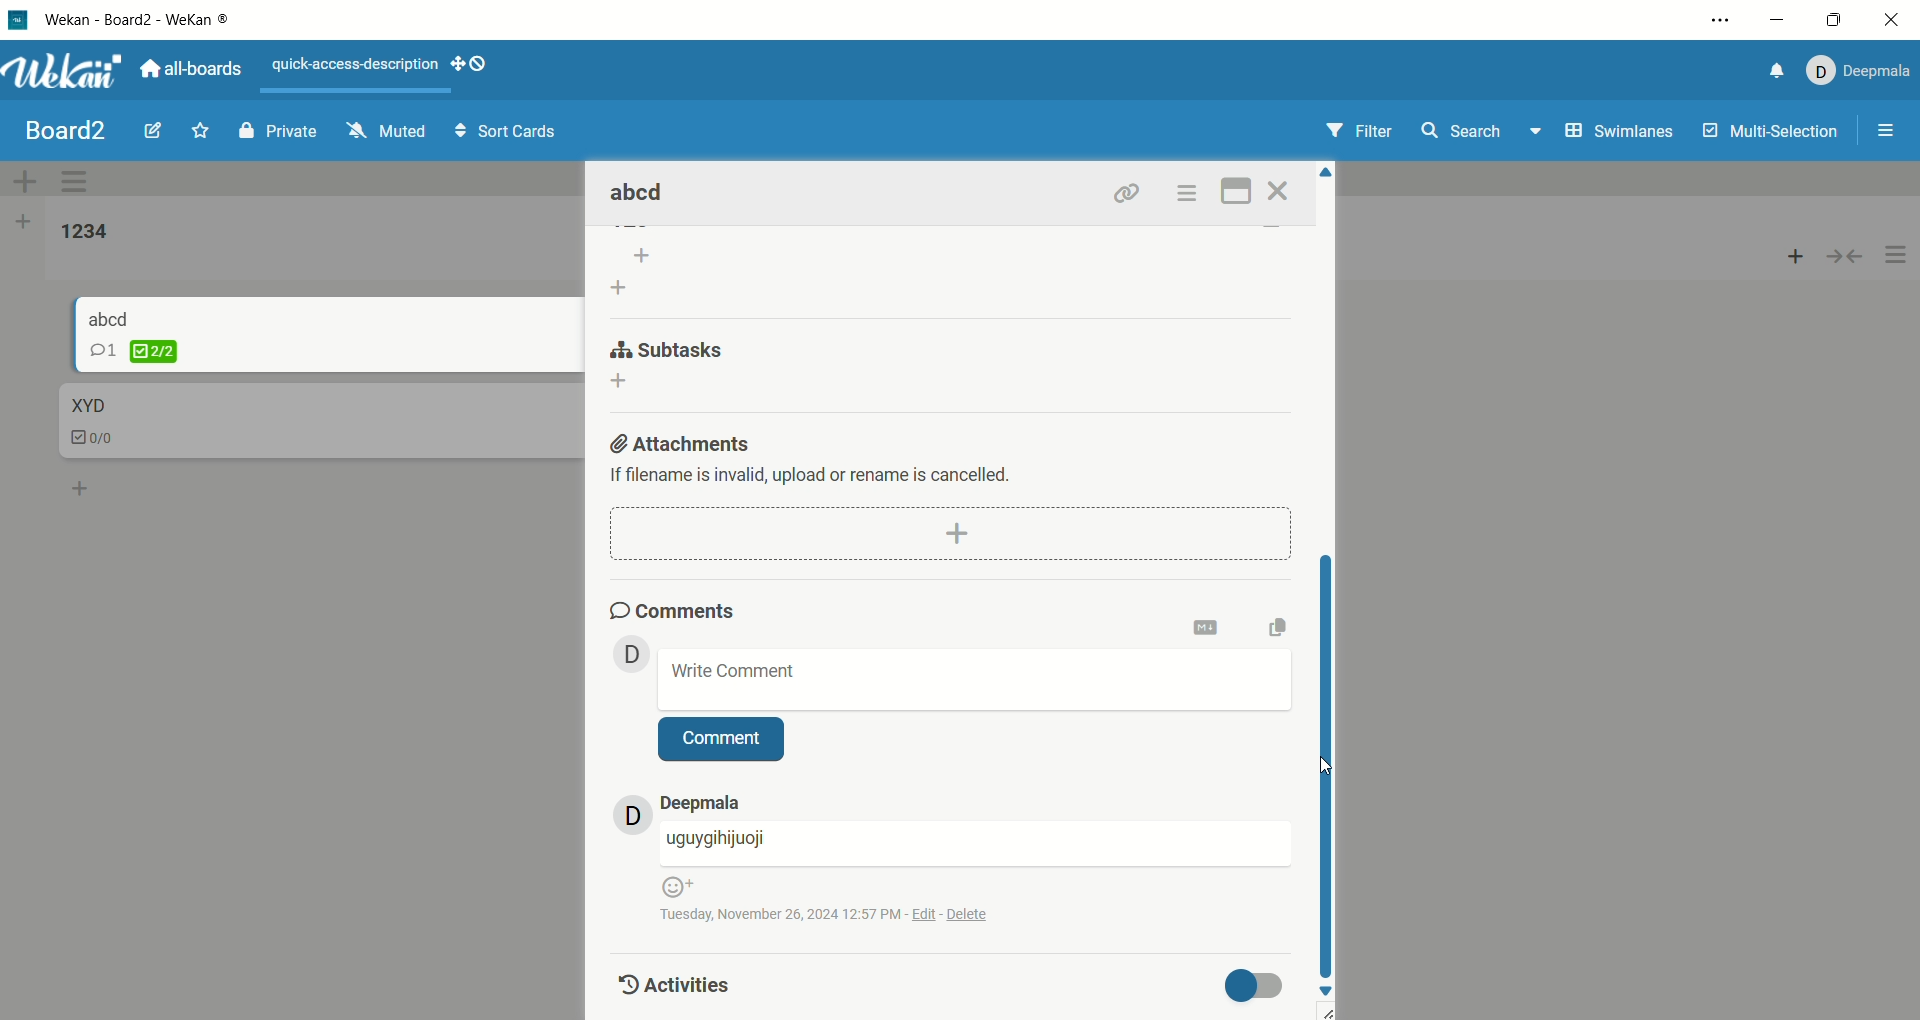 The height and width of the screenshot is (1020, 1920). Describe the element at coordinates (975, 844) in the screenshot. I see `username` at that location.